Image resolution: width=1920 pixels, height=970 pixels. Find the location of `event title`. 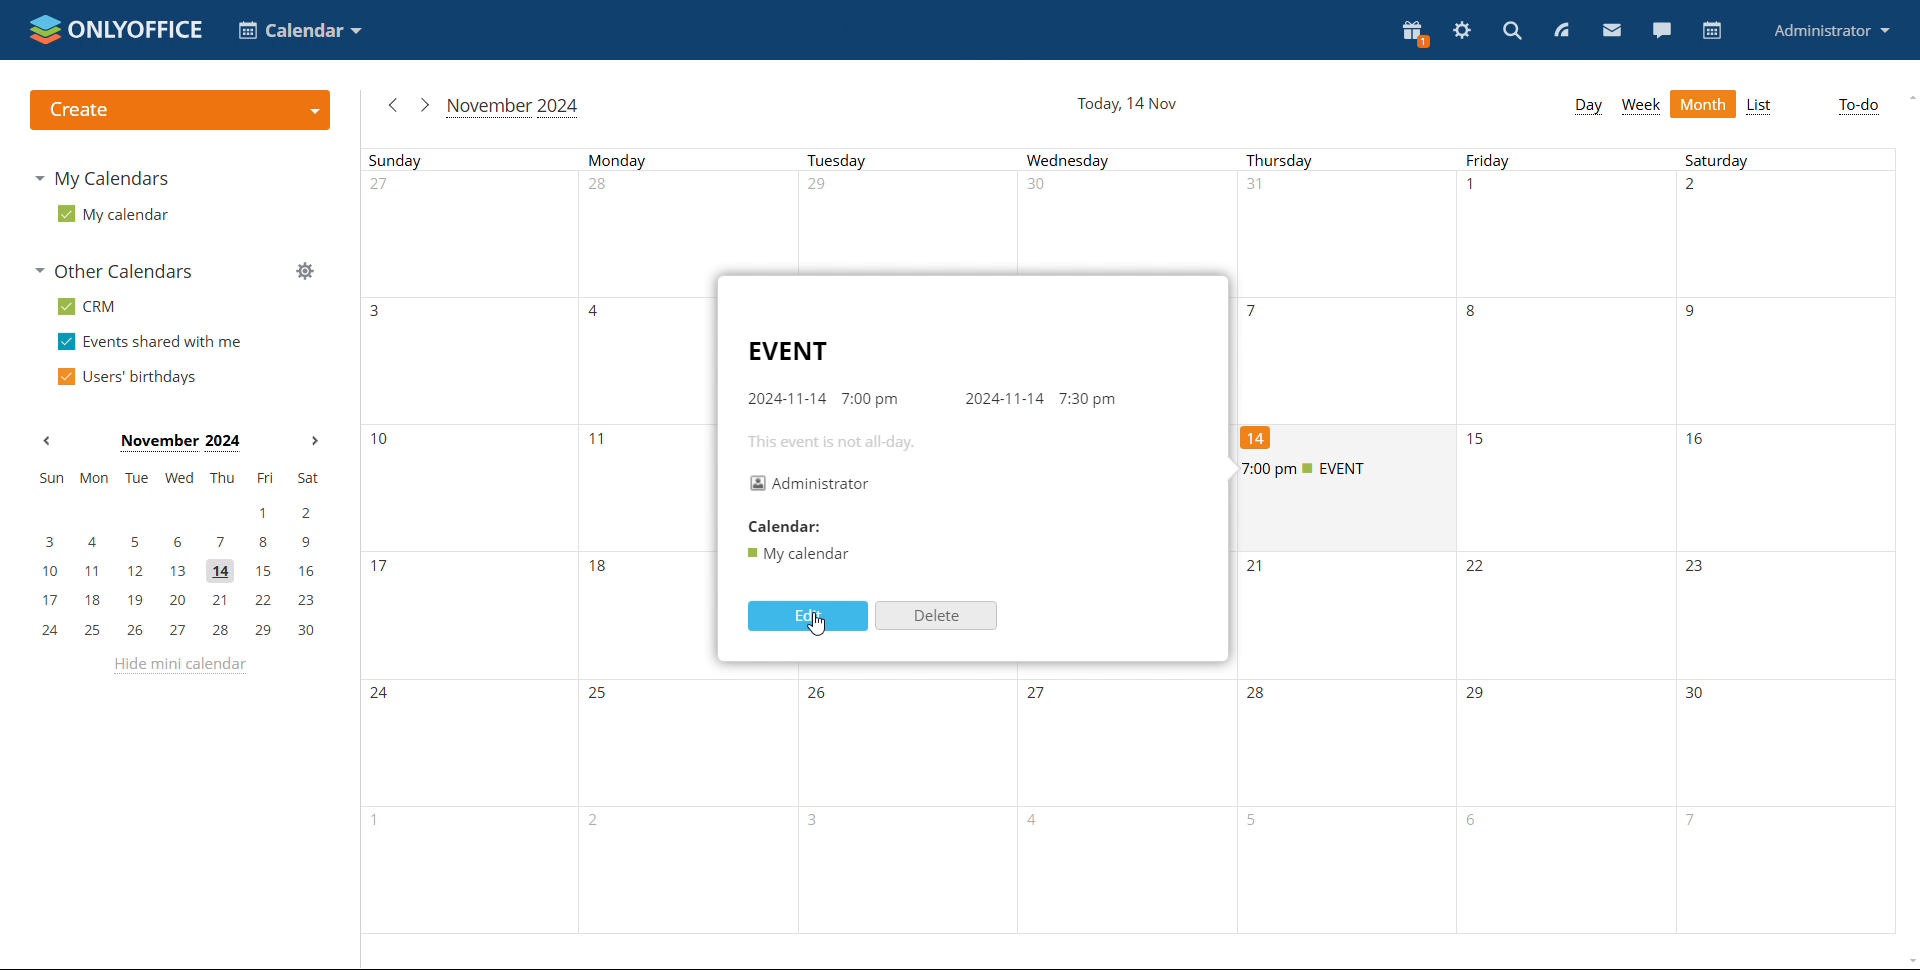

event title is located at coordinates (791, 350).